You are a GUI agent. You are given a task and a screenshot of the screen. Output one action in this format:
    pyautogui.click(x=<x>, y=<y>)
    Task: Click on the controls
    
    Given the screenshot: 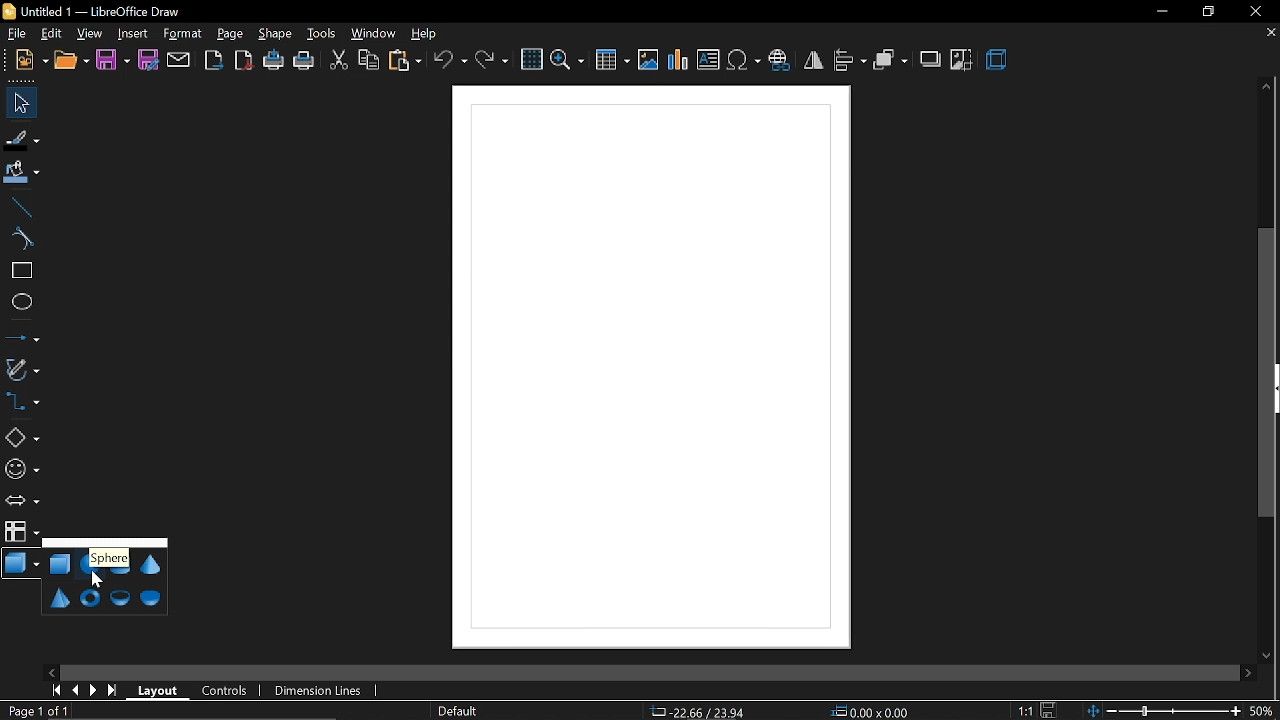 What is the action you would take?
    pyautogui.click(x=227, y=691)
    